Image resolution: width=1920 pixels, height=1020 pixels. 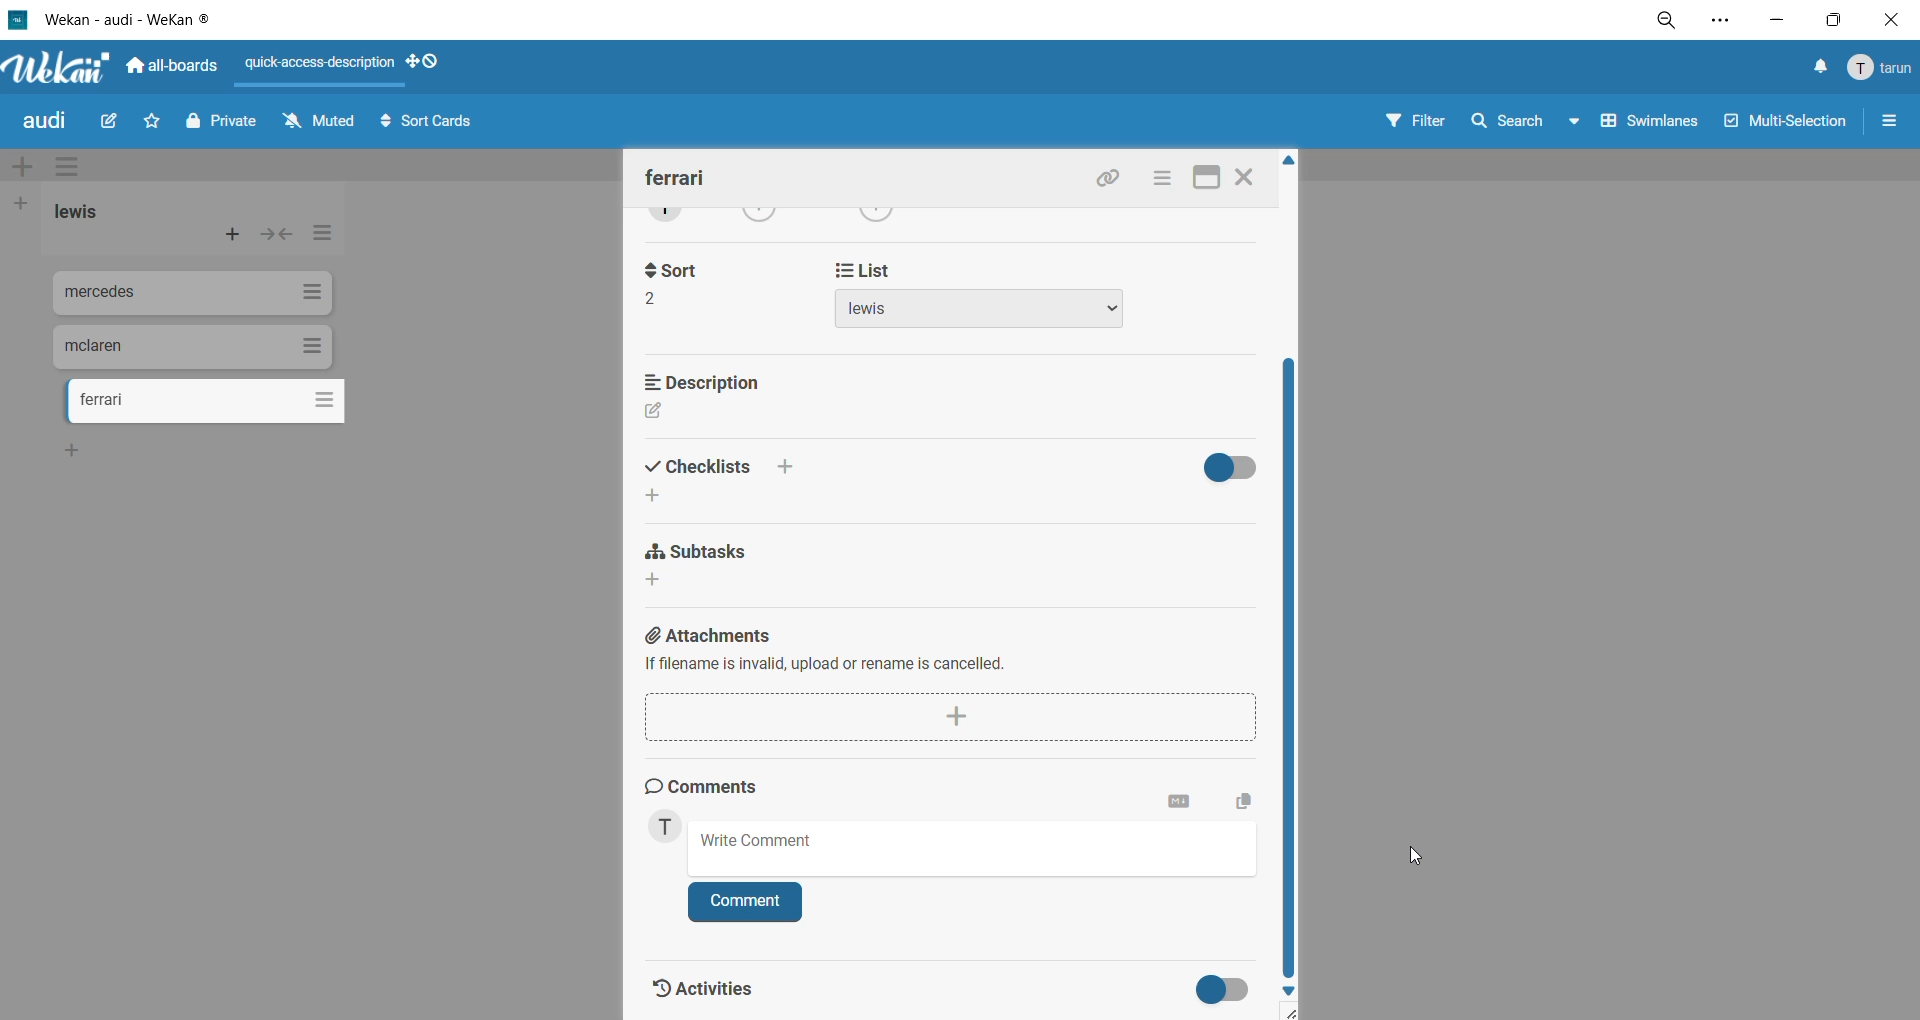 What do you see at coordinates (660, 582) in the screenshot?
I see `add` at bounding box center [660, 582].